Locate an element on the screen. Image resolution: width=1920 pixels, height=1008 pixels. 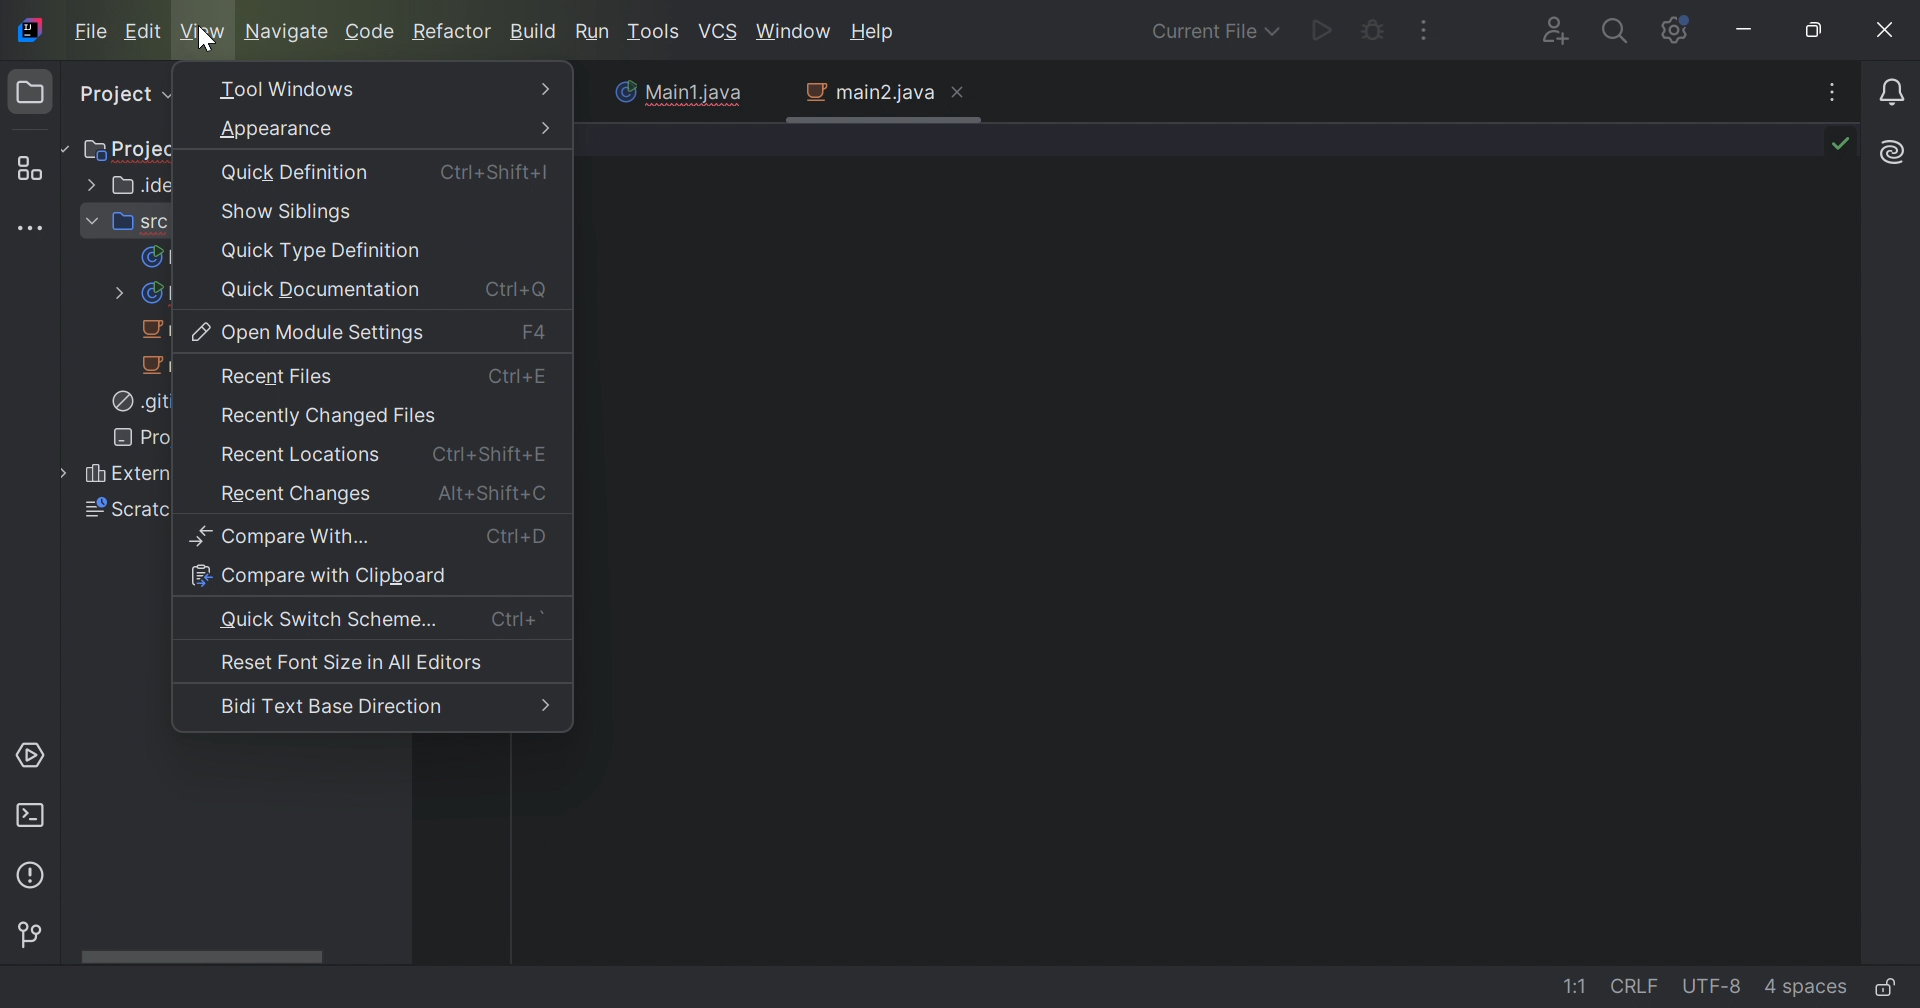
Debug is located at coordinates (1374, 27).